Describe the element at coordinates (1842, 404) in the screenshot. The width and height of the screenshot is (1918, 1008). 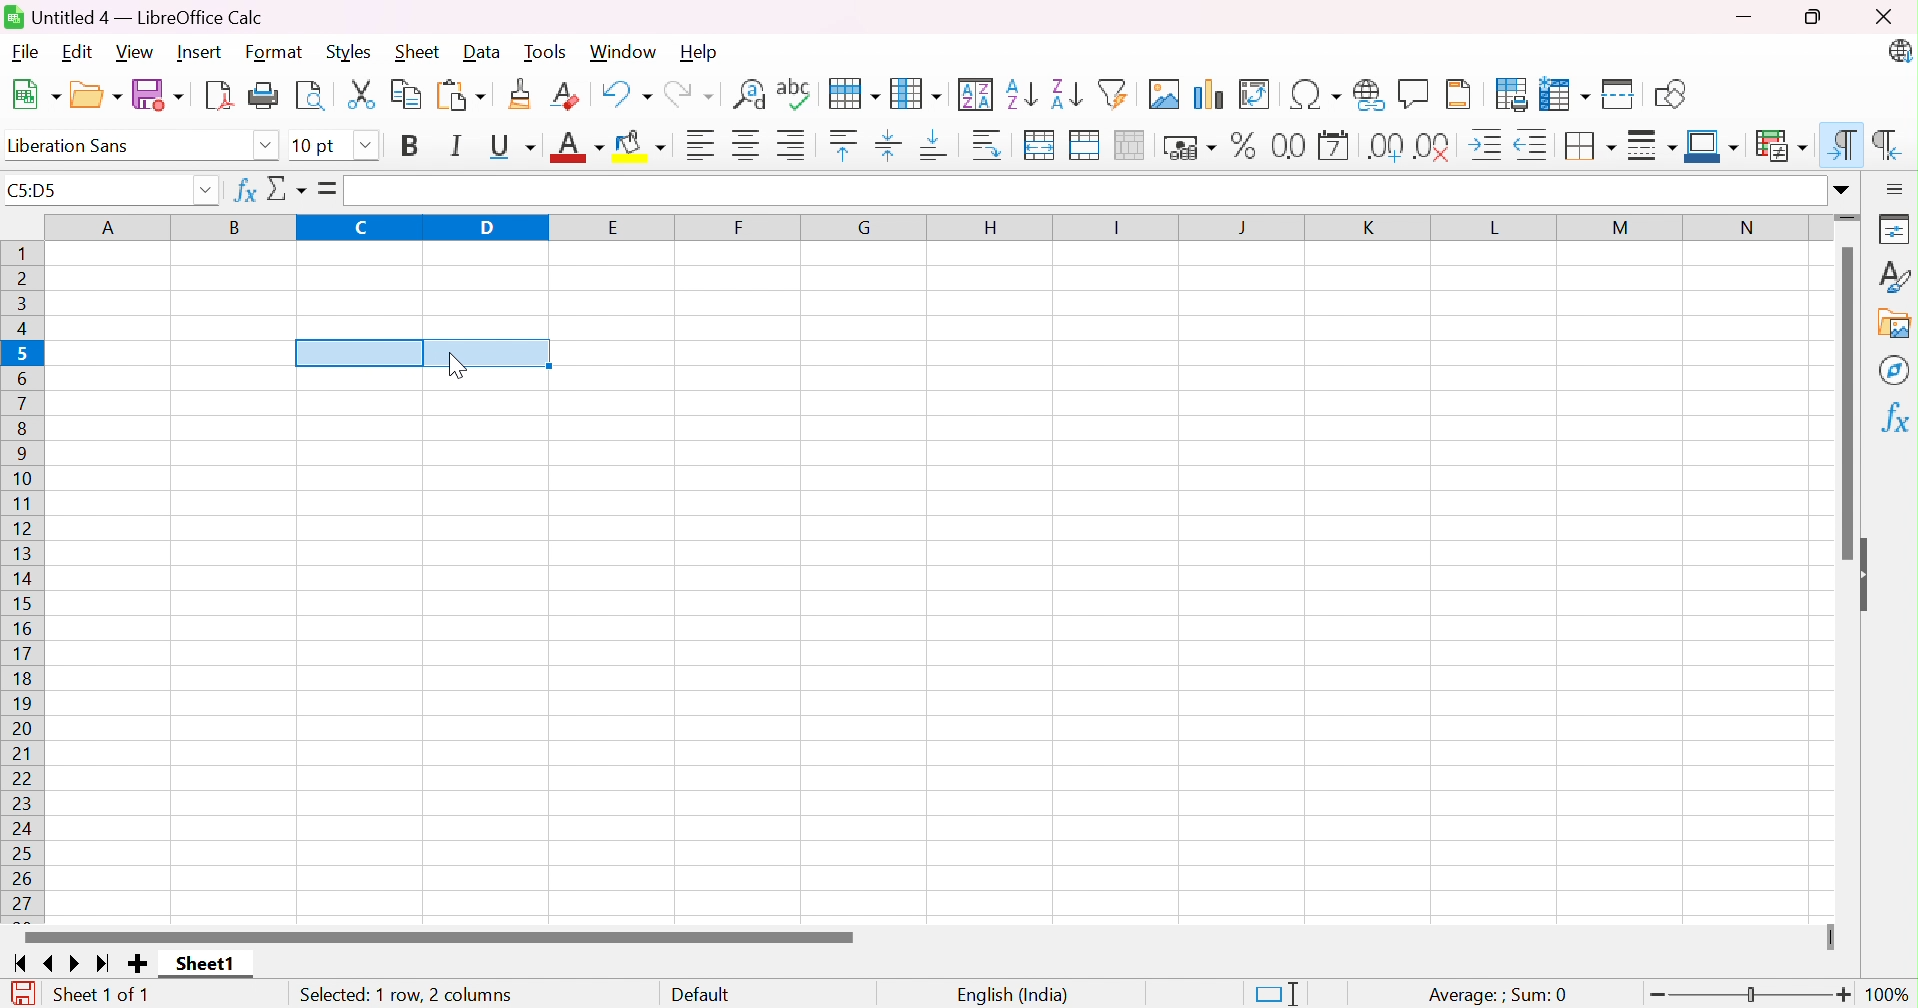
I see `Scroll Bar` at that location.